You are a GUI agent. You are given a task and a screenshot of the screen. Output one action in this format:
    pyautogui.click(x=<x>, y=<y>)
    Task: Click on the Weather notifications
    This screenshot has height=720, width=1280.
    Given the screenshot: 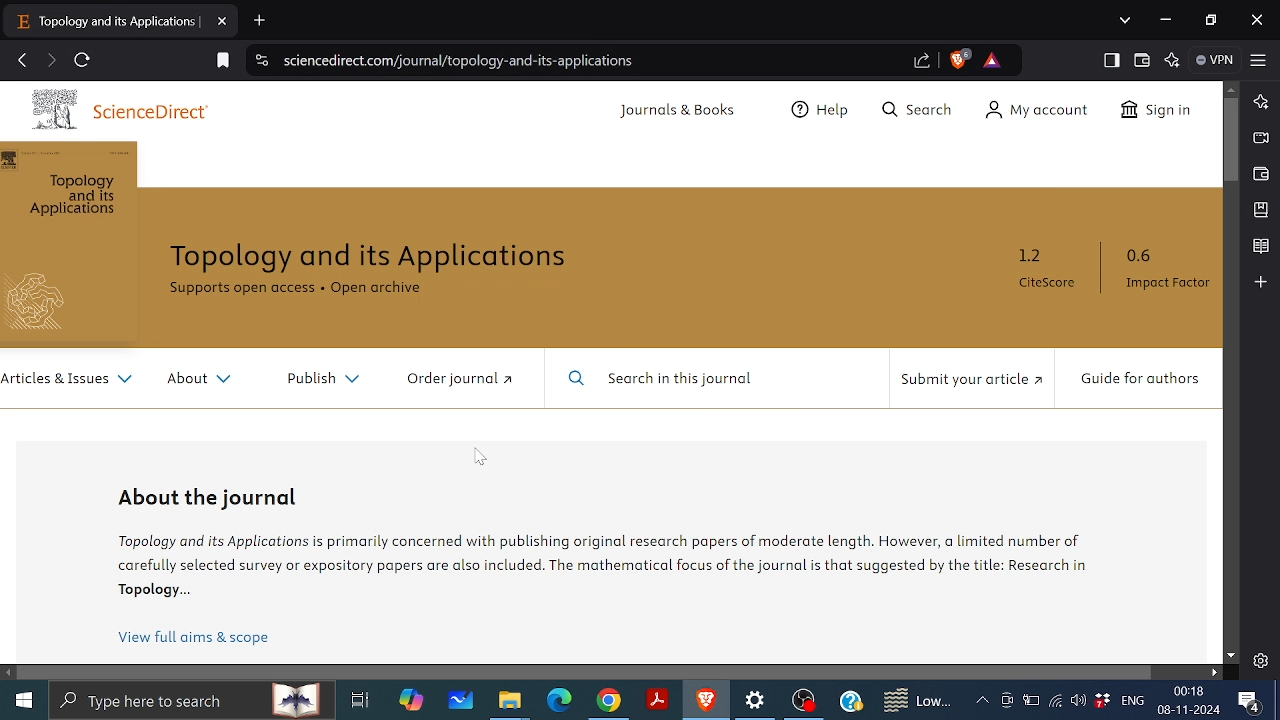 What is the action you would take?
    pyautogui.click(x=914, y=701)
    